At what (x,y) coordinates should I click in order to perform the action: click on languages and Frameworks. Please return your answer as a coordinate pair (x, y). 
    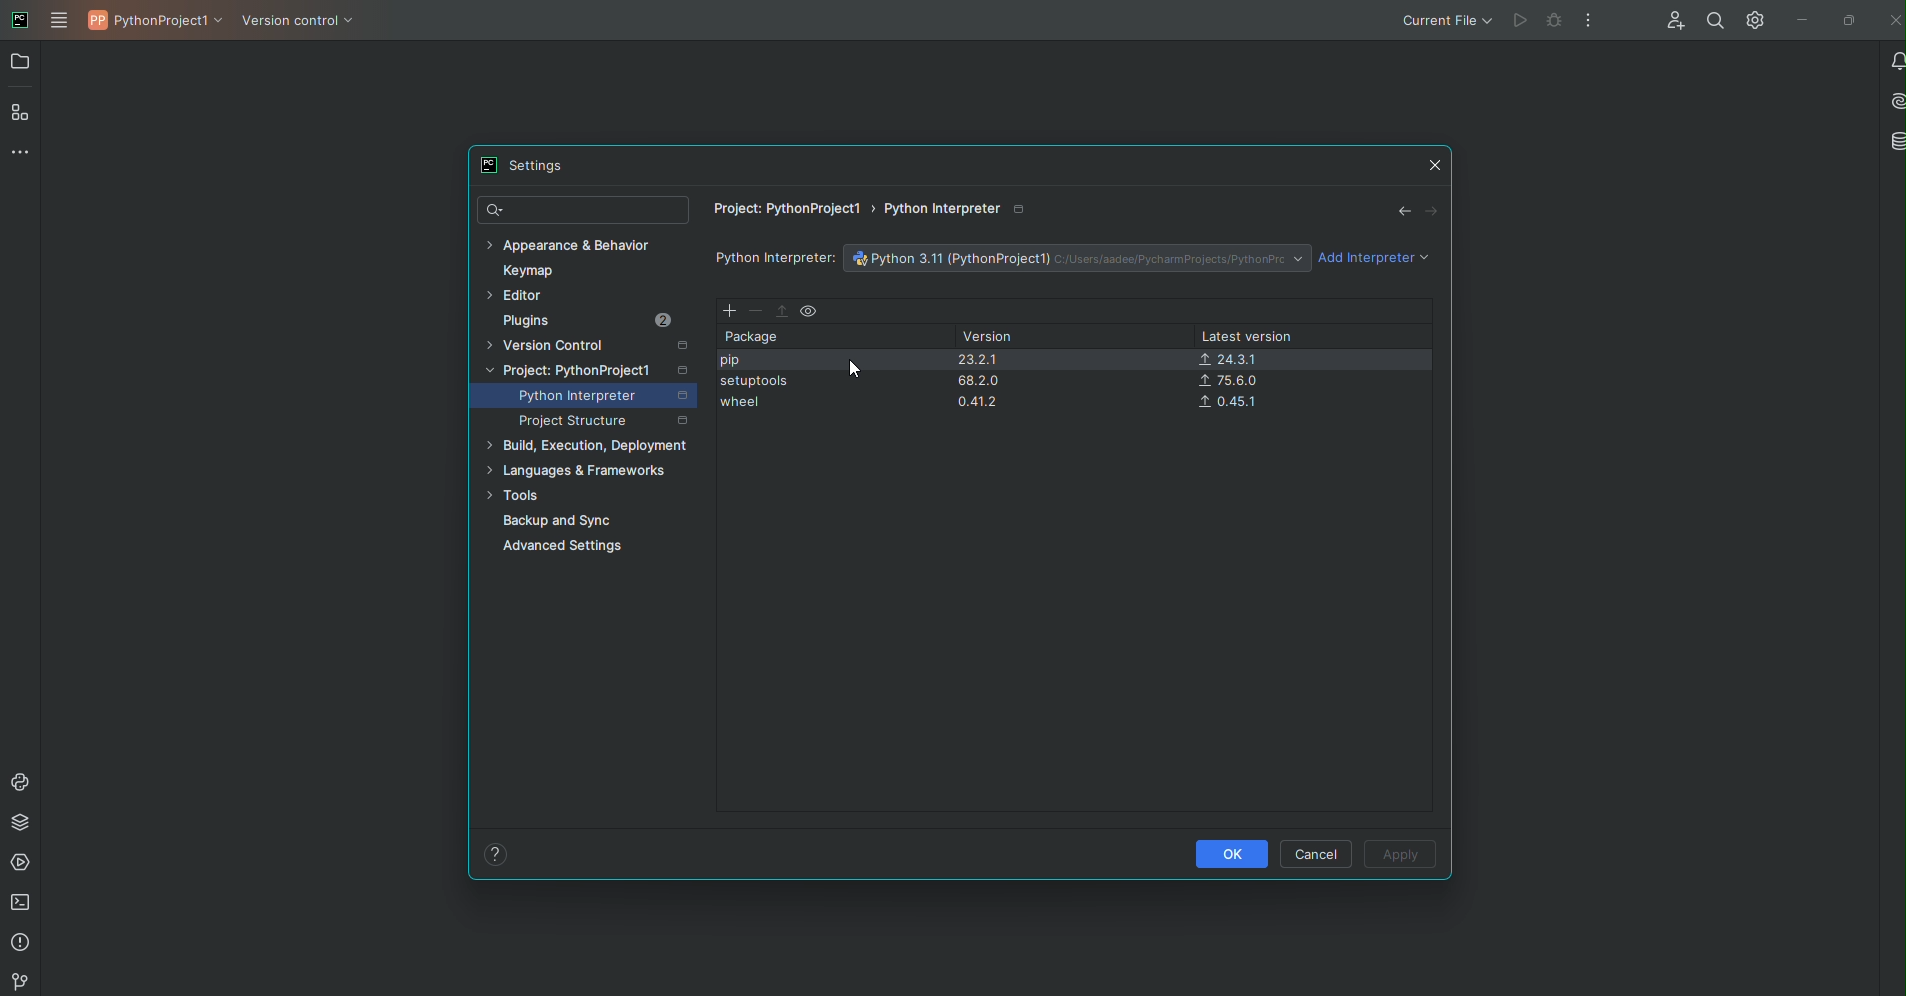
    Looking at the image, I should click on (583, 469).